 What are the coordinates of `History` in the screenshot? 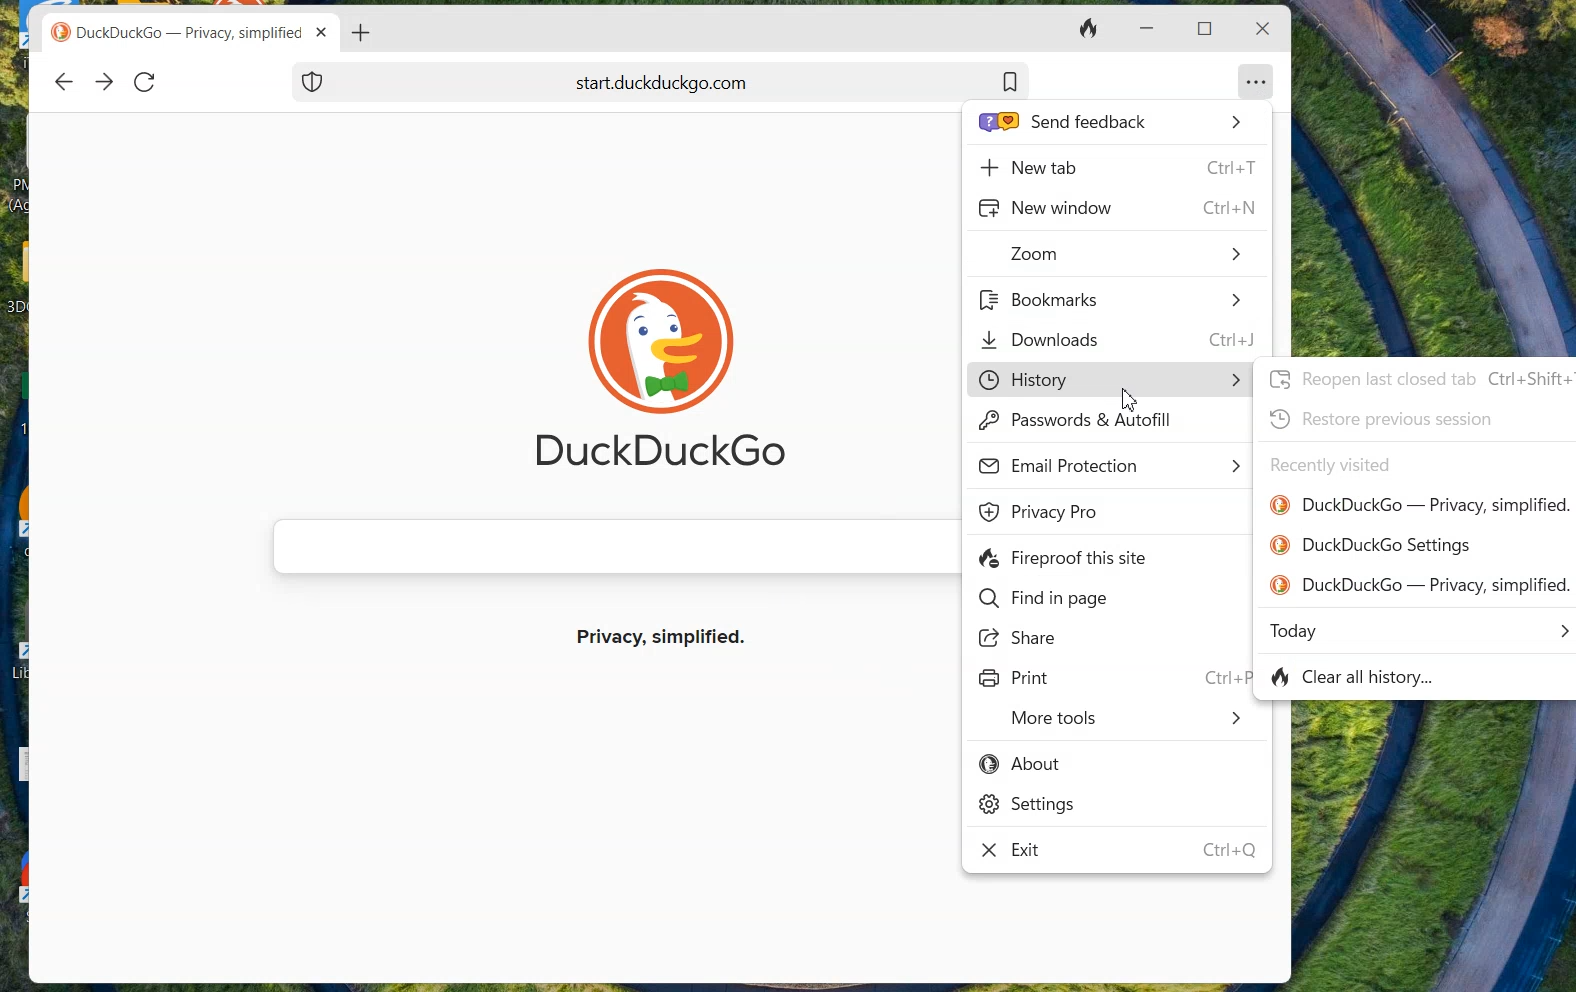 It's located at (1107, 378).